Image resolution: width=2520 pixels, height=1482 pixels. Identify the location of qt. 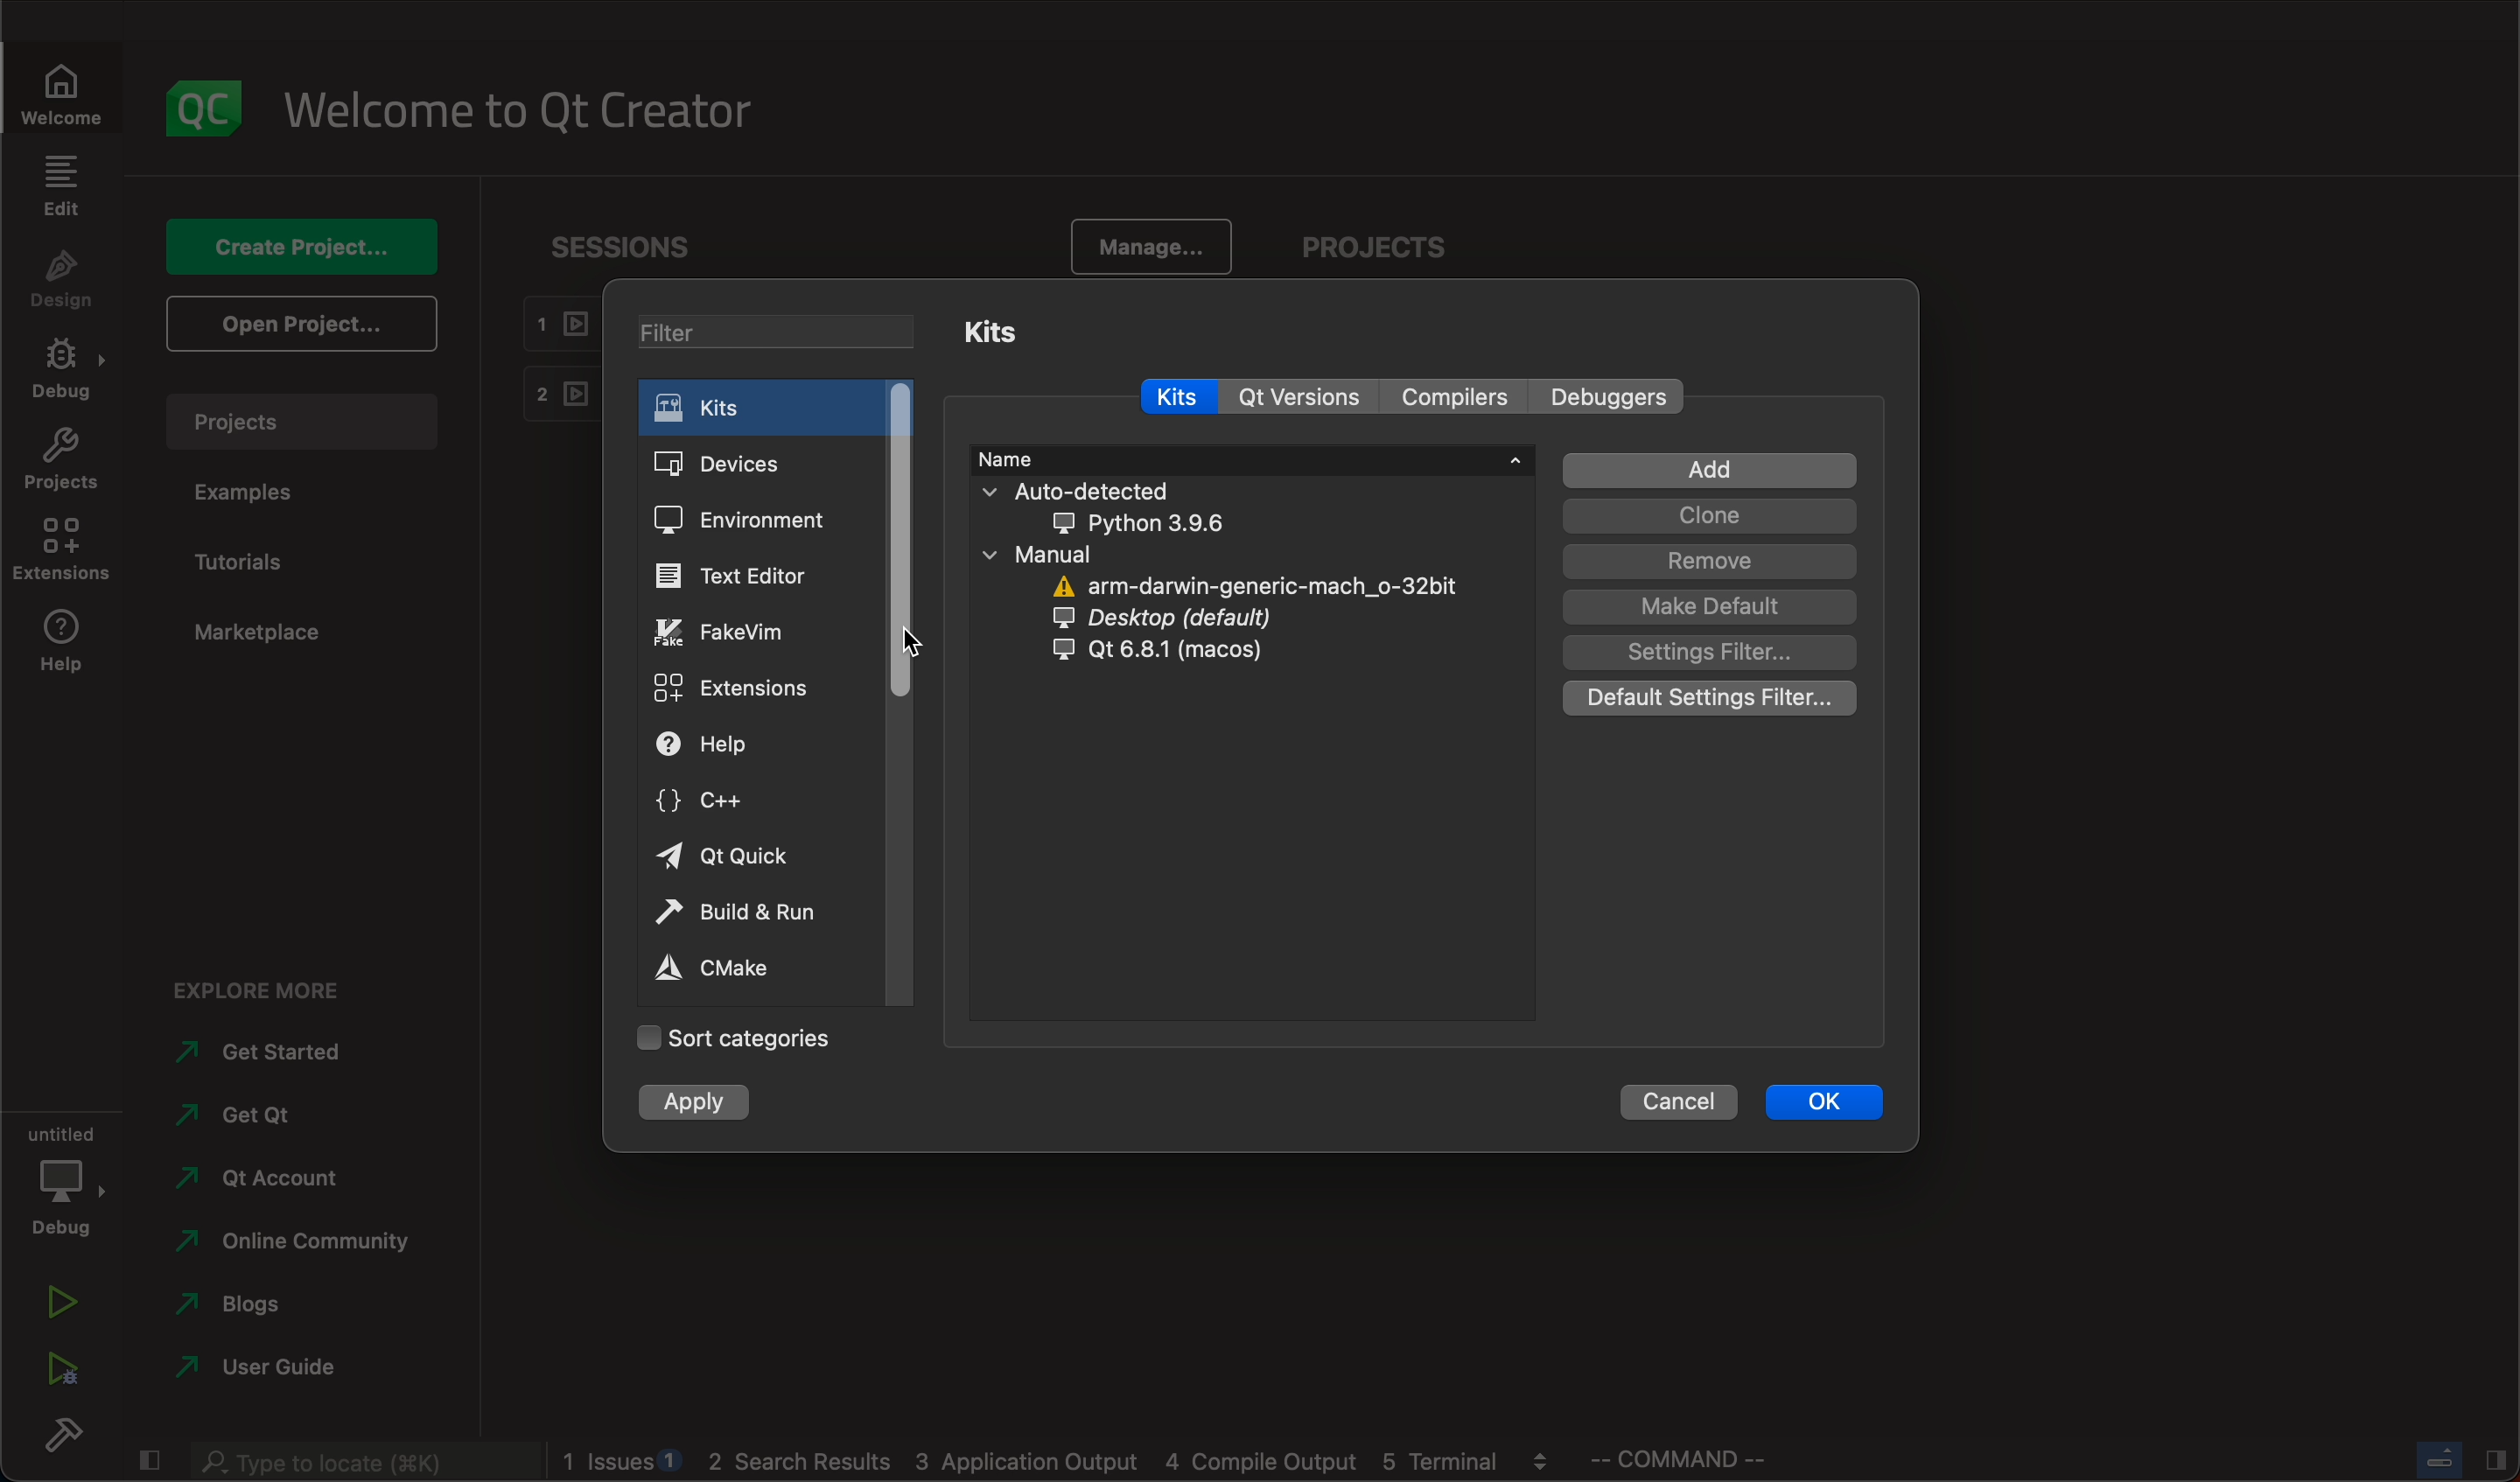
(1298, 397).